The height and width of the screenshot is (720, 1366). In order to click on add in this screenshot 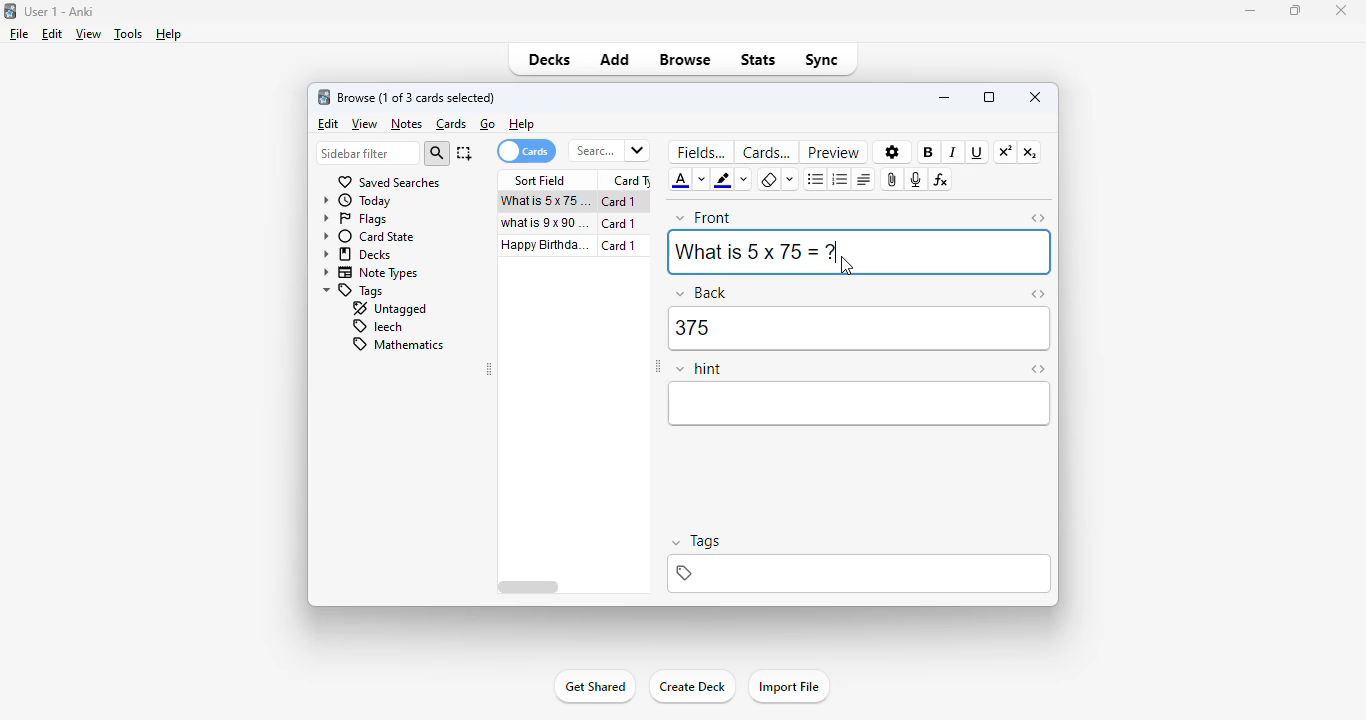, I will do `click(616, 59)`.